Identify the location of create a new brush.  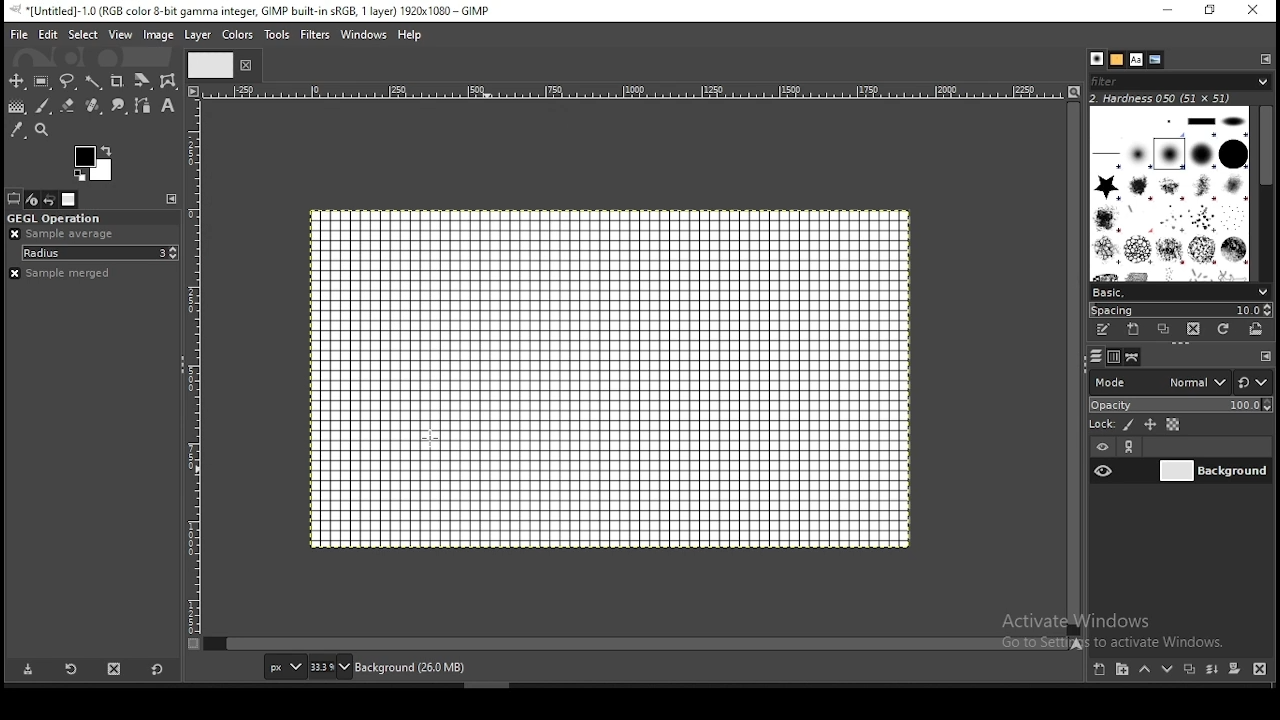
(1135, 330).